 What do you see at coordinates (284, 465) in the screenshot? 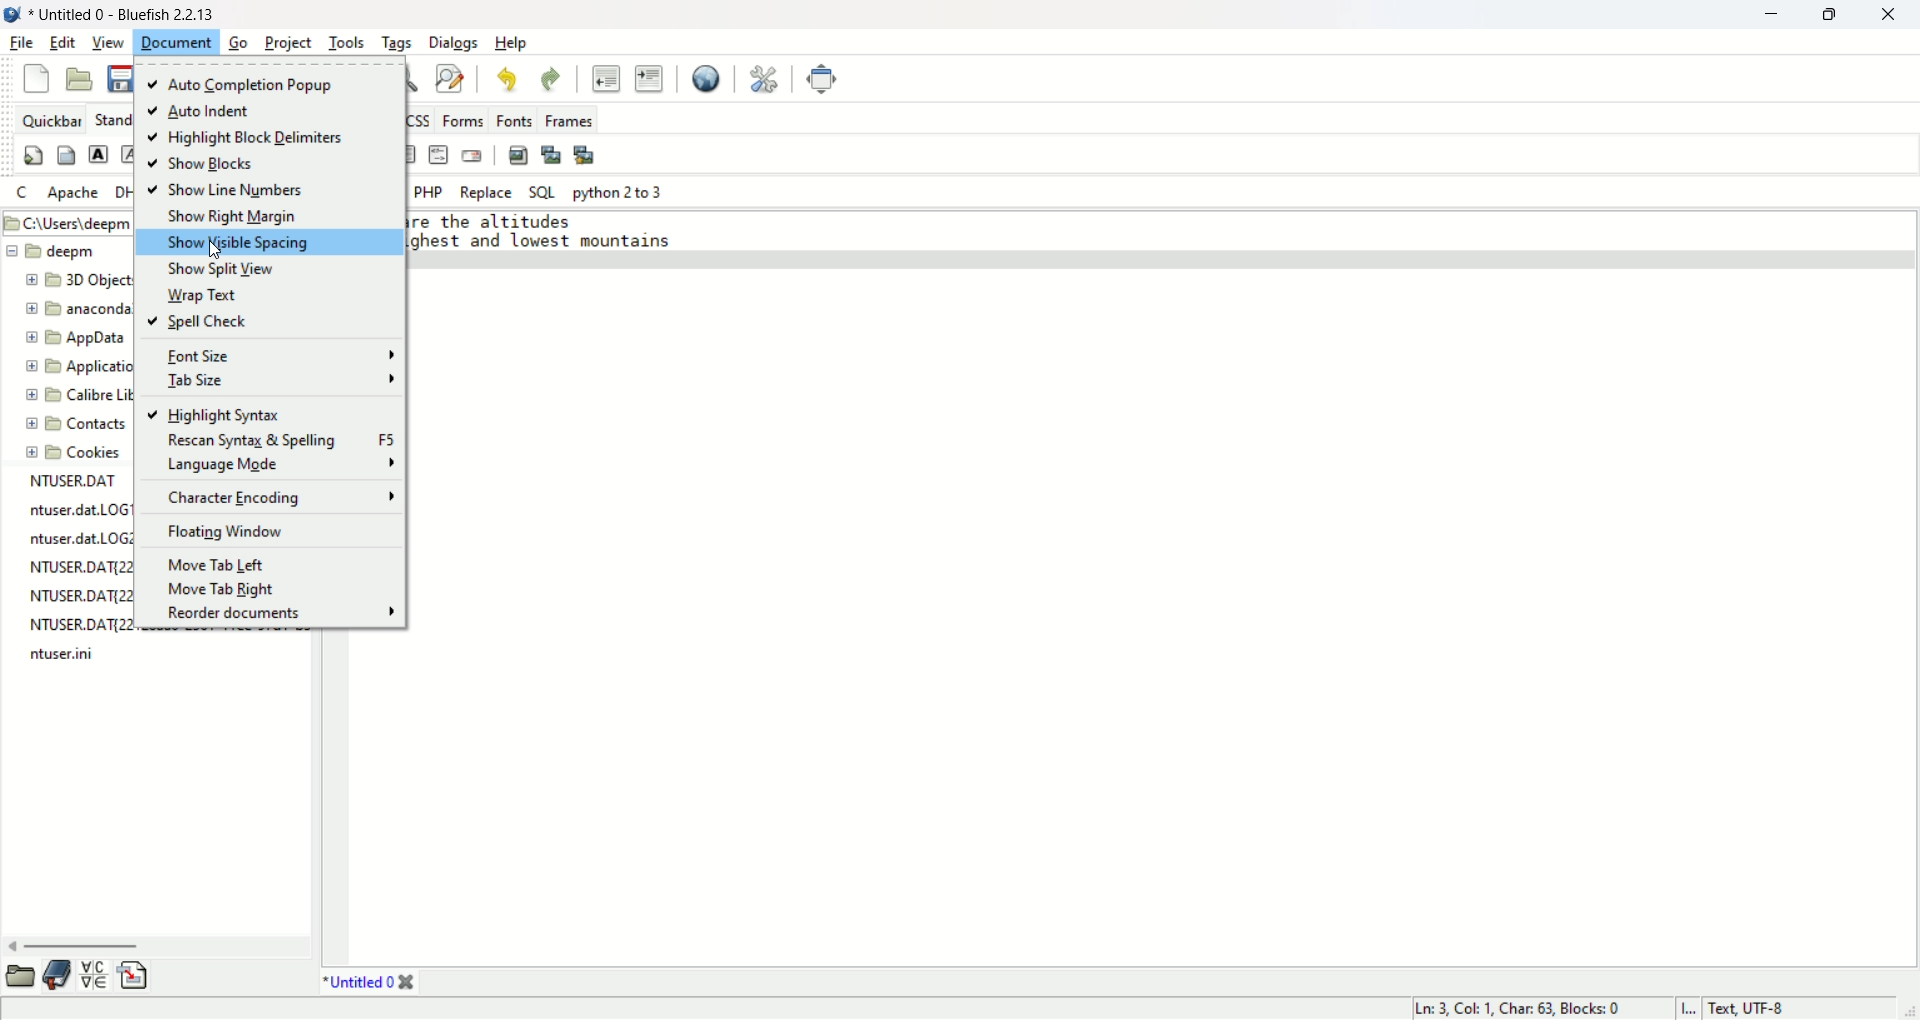
I see `language mode` at bounding box center [284, 465].